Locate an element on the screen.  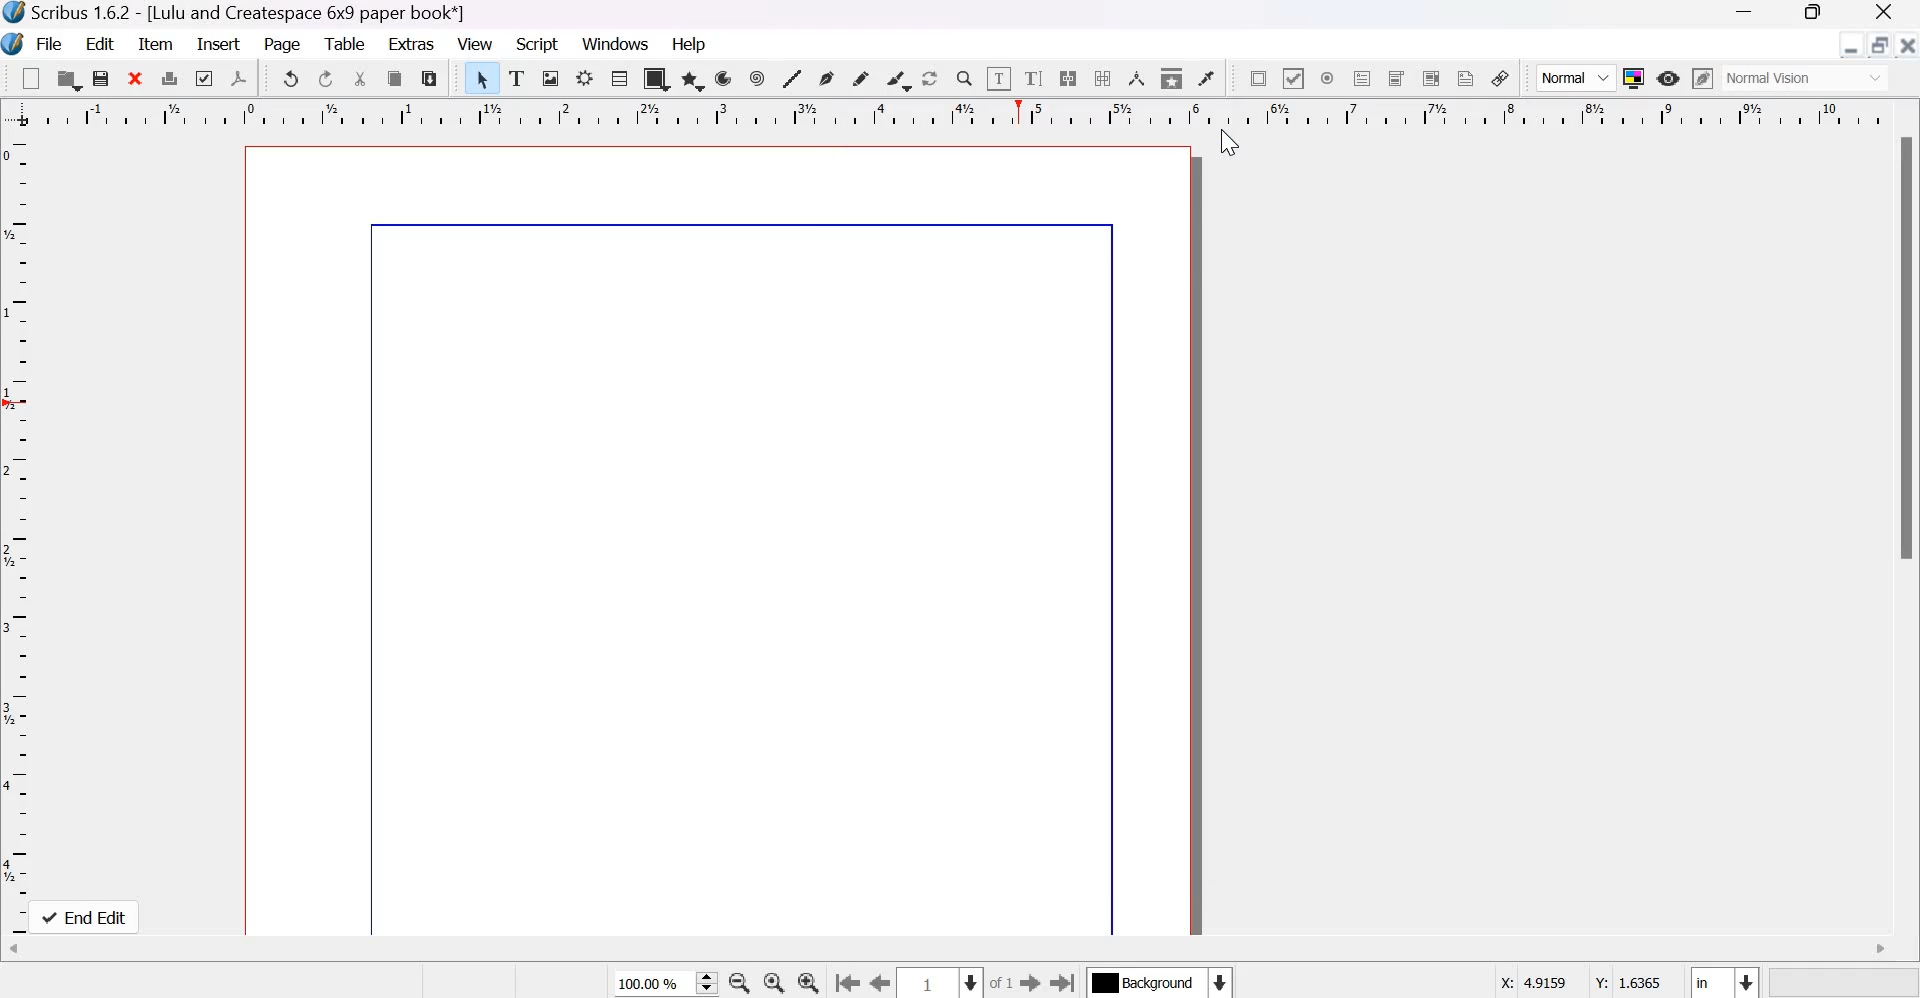
Script is located at coordinates (537, 43).